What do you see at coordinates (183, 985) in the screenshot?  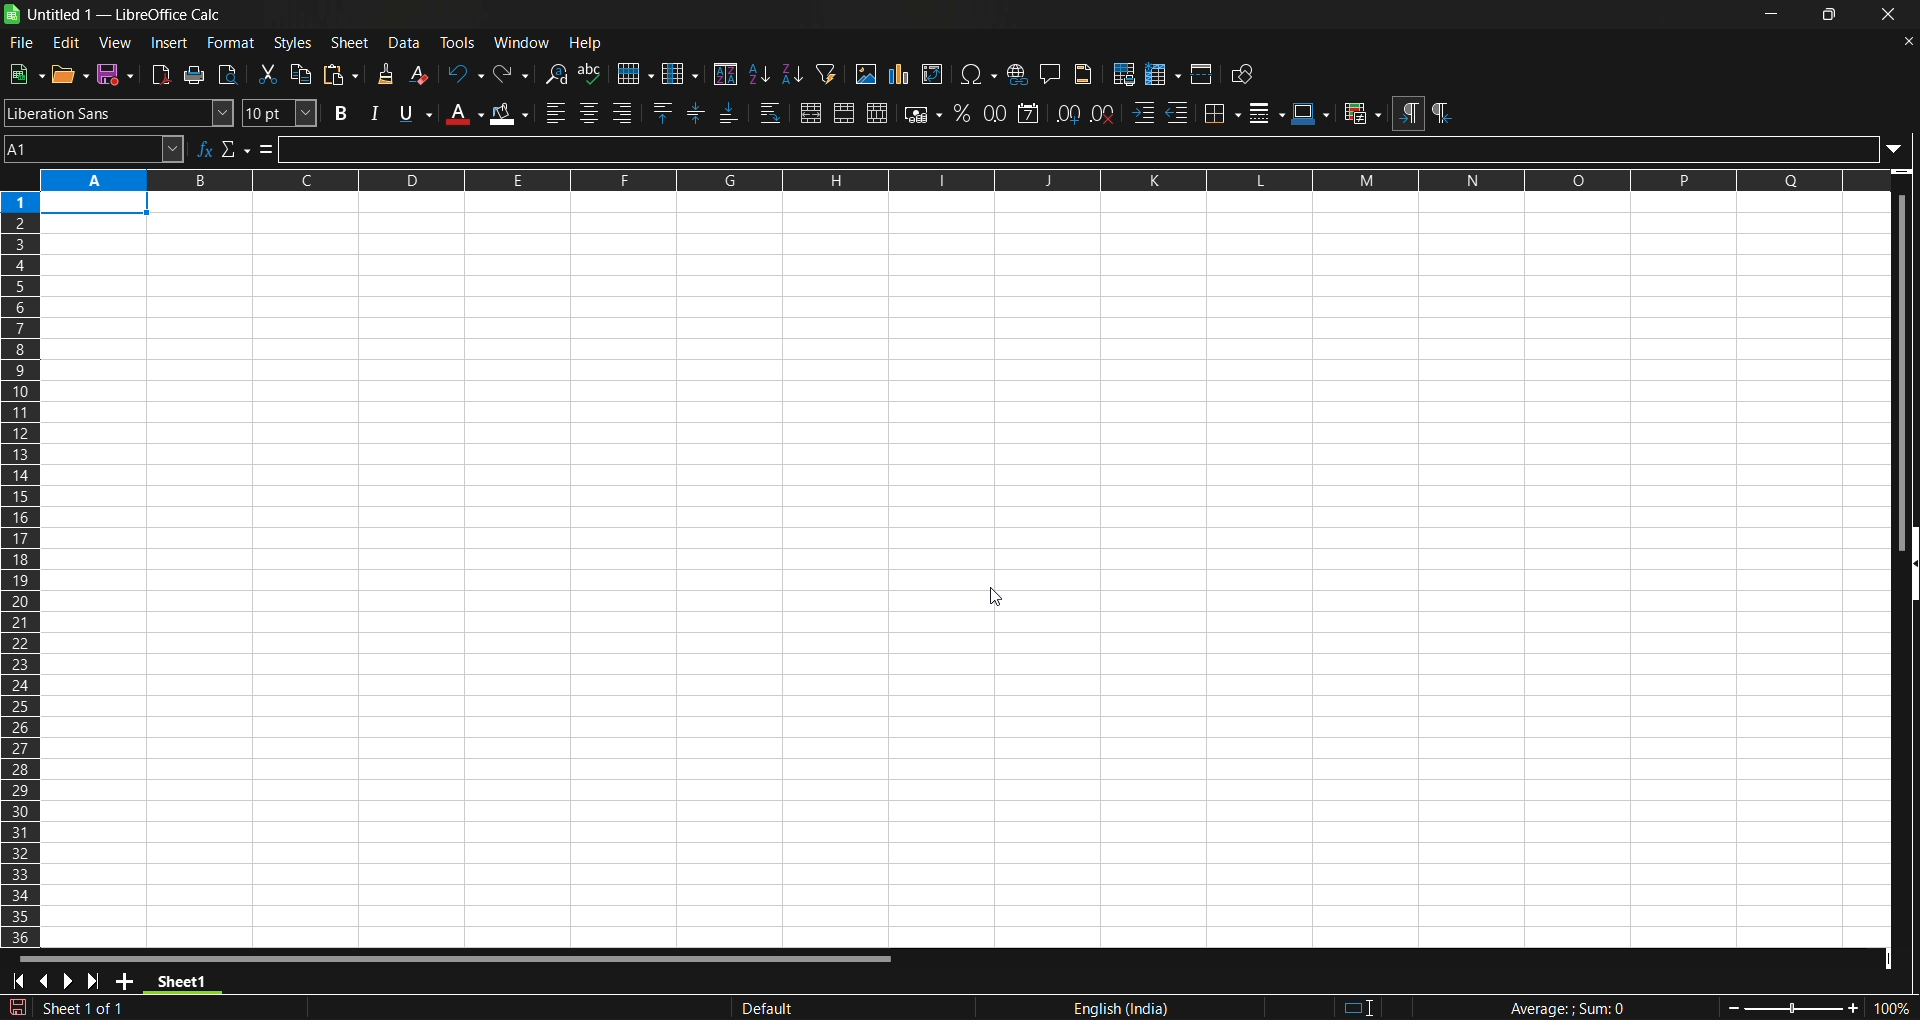 I see `sheet tab color is changed to lime.` at bounding box center [183, 985].